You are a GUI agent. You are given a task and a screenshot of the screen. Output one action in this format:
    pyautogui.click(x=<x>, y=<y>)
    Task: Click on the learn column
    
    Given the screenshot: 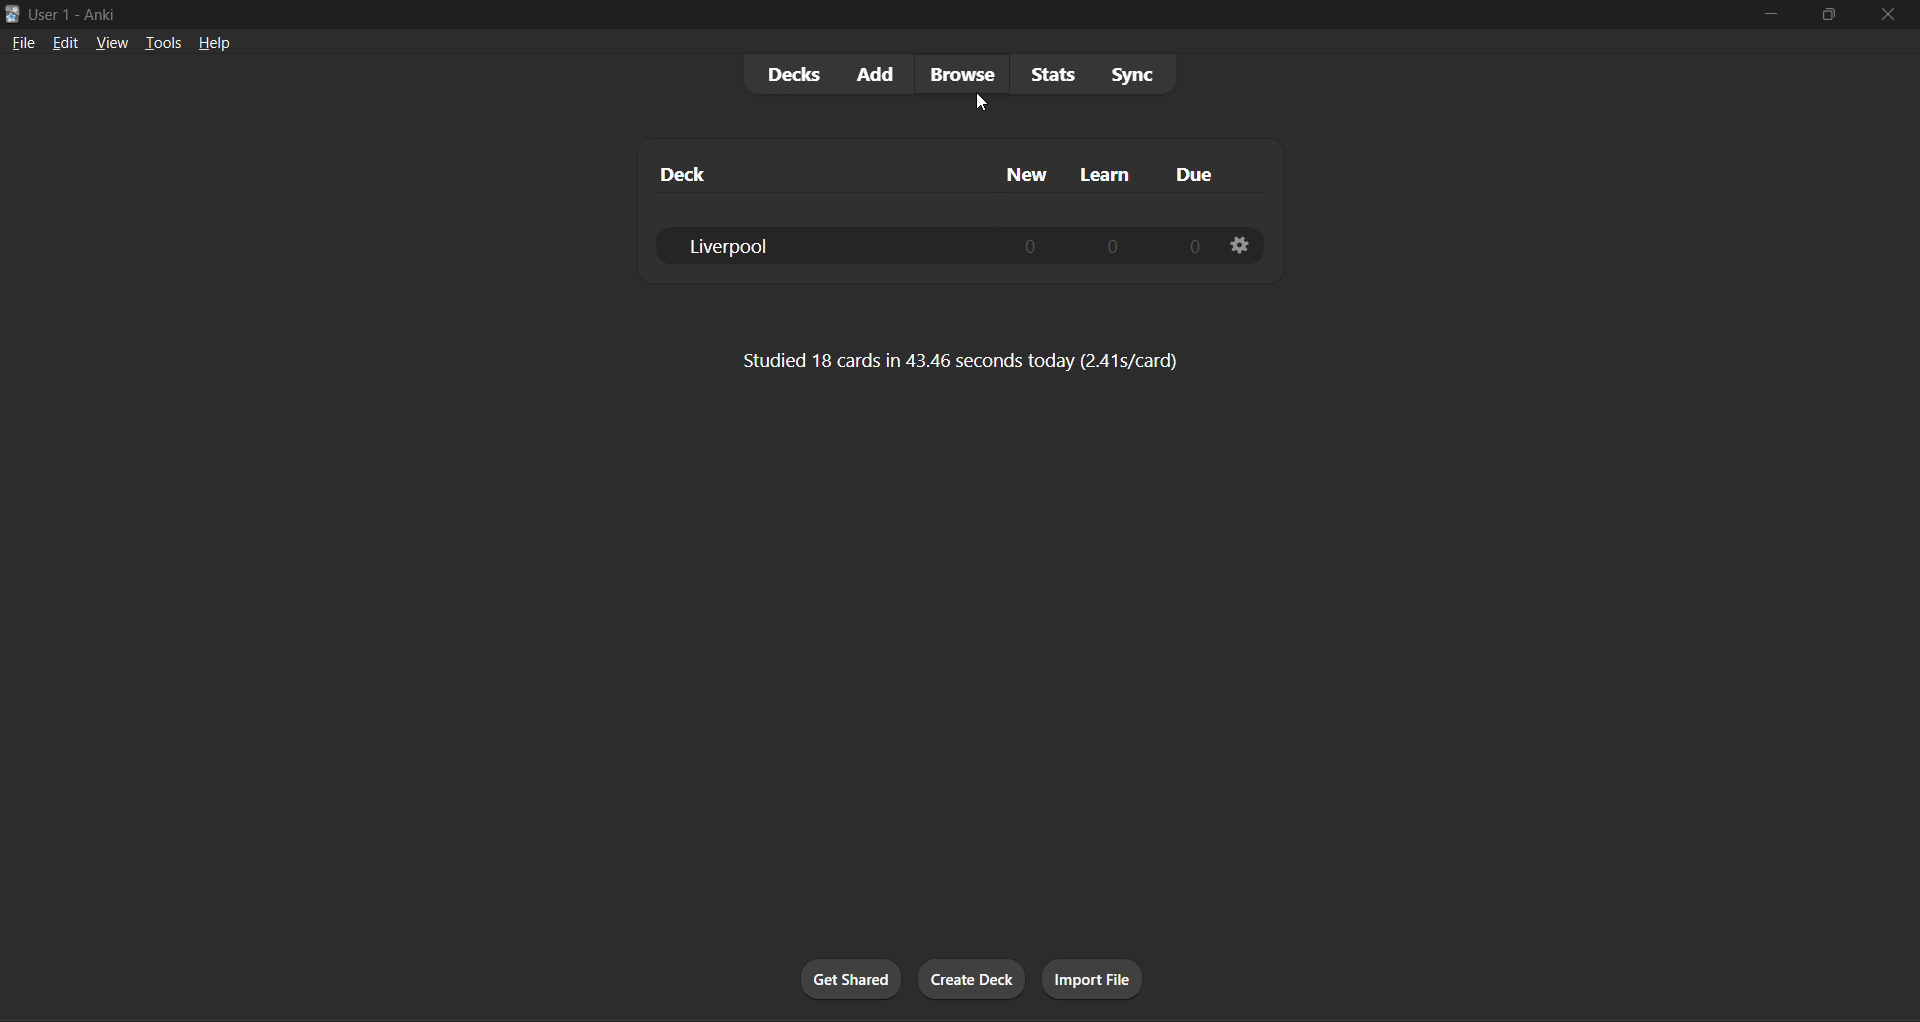 What is the action you would take?
    pyautogui.click(x=1112, y=172)
    